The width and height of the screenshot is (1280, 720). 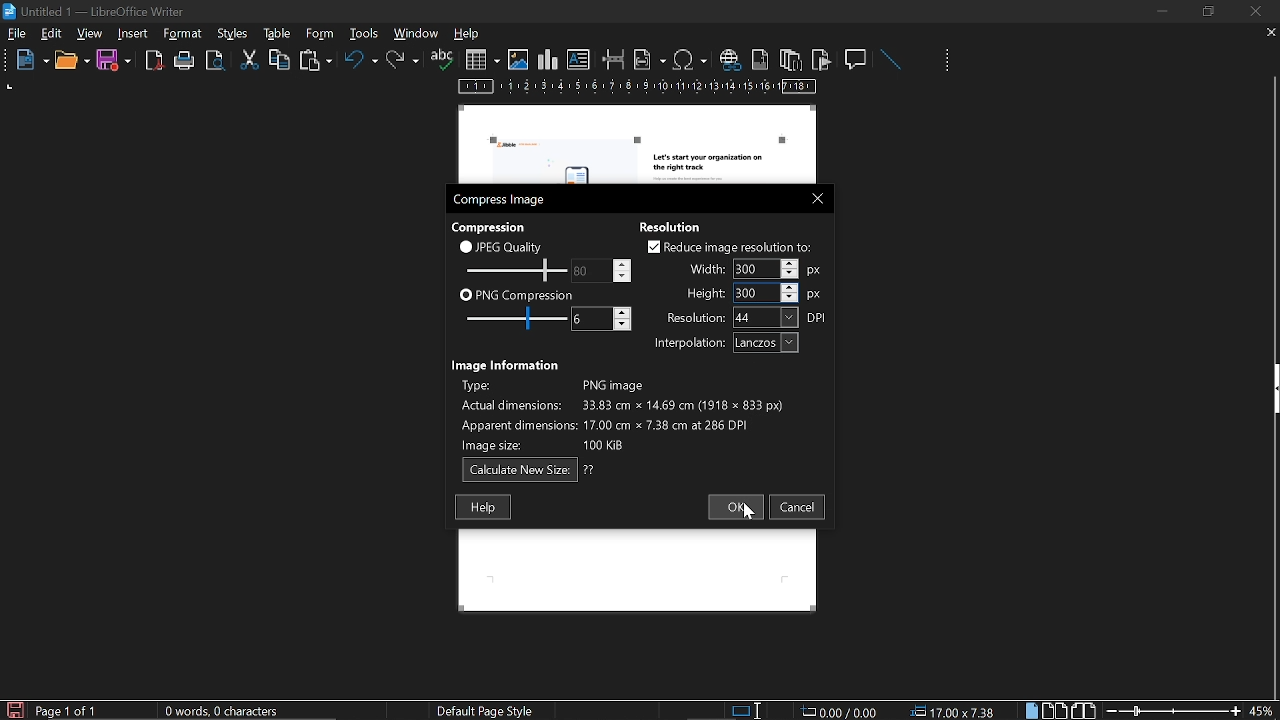 What do you see at coordinates (17, 35) in the screenshot?
I see `file` at bounding box center [17, 35].